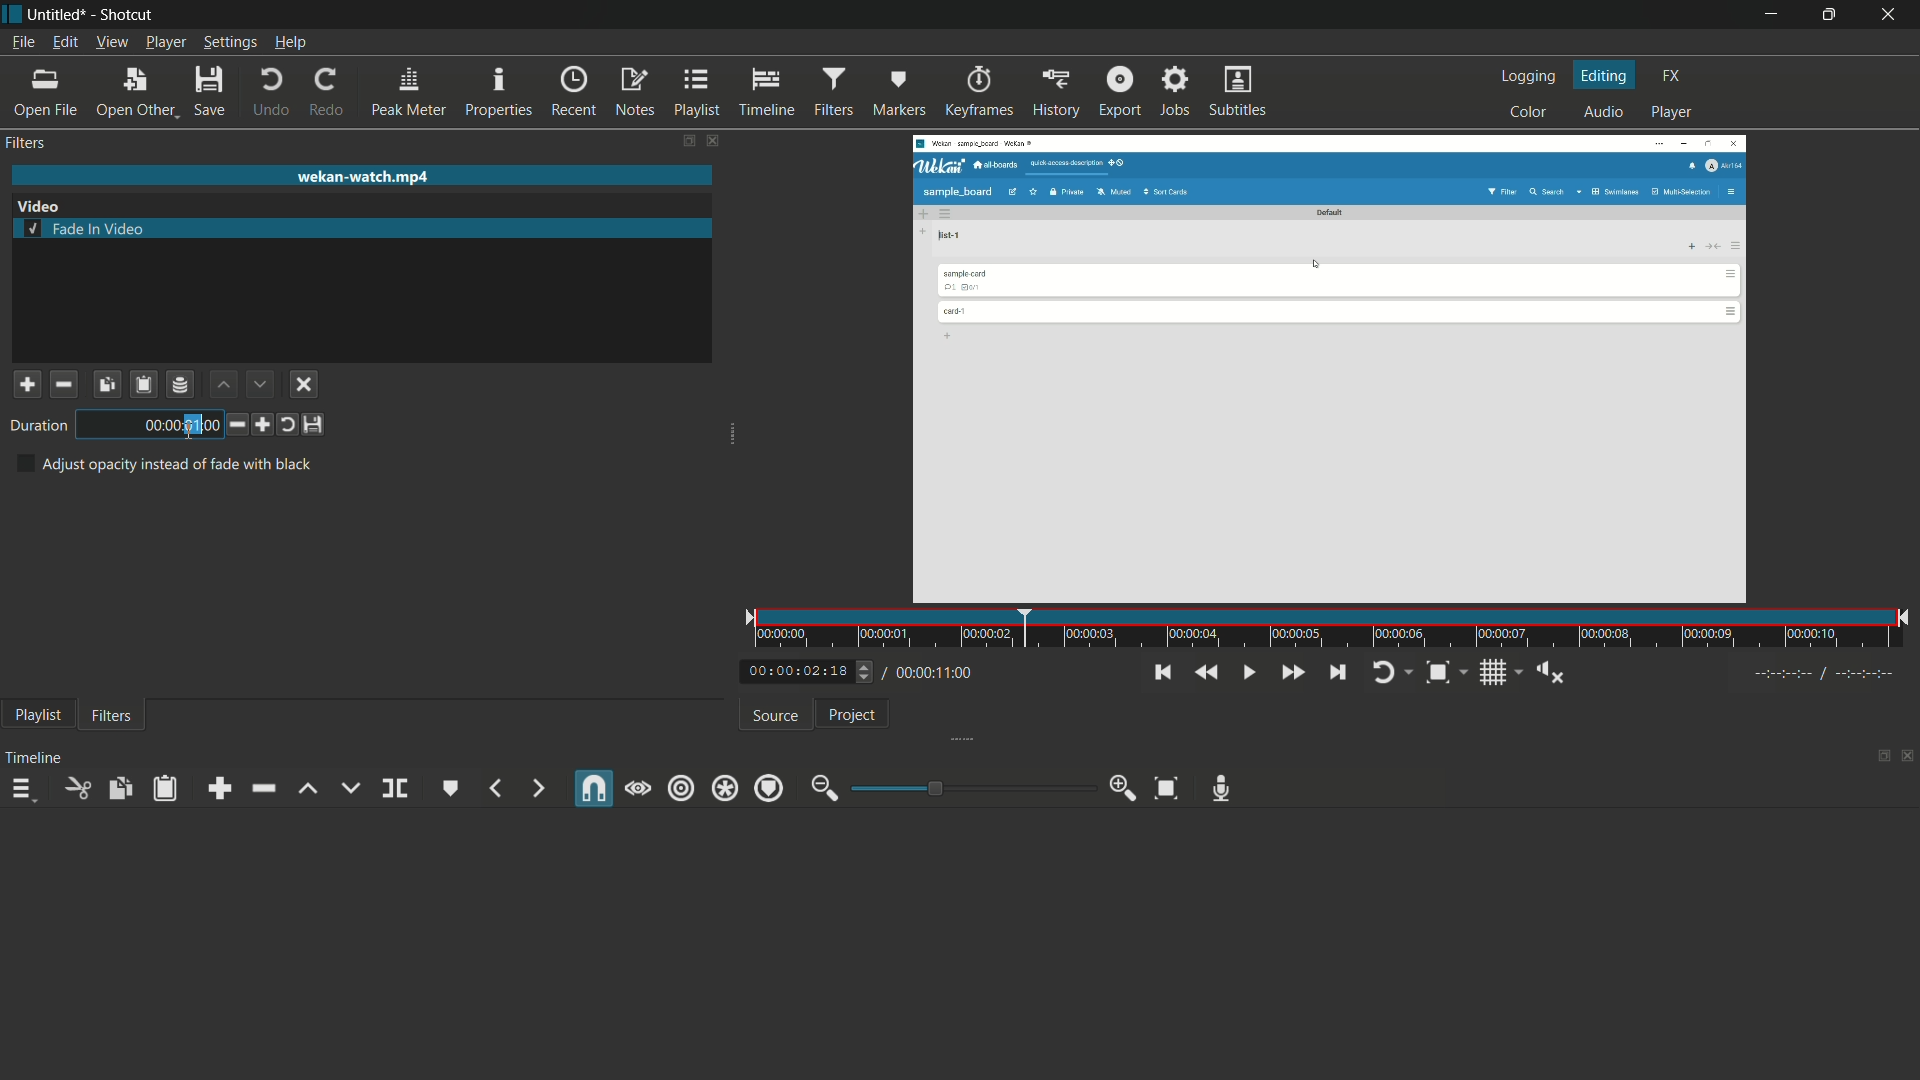 The height and width of the screenshot is (1080, 1920). I want to click on export, so click(1120, 91).